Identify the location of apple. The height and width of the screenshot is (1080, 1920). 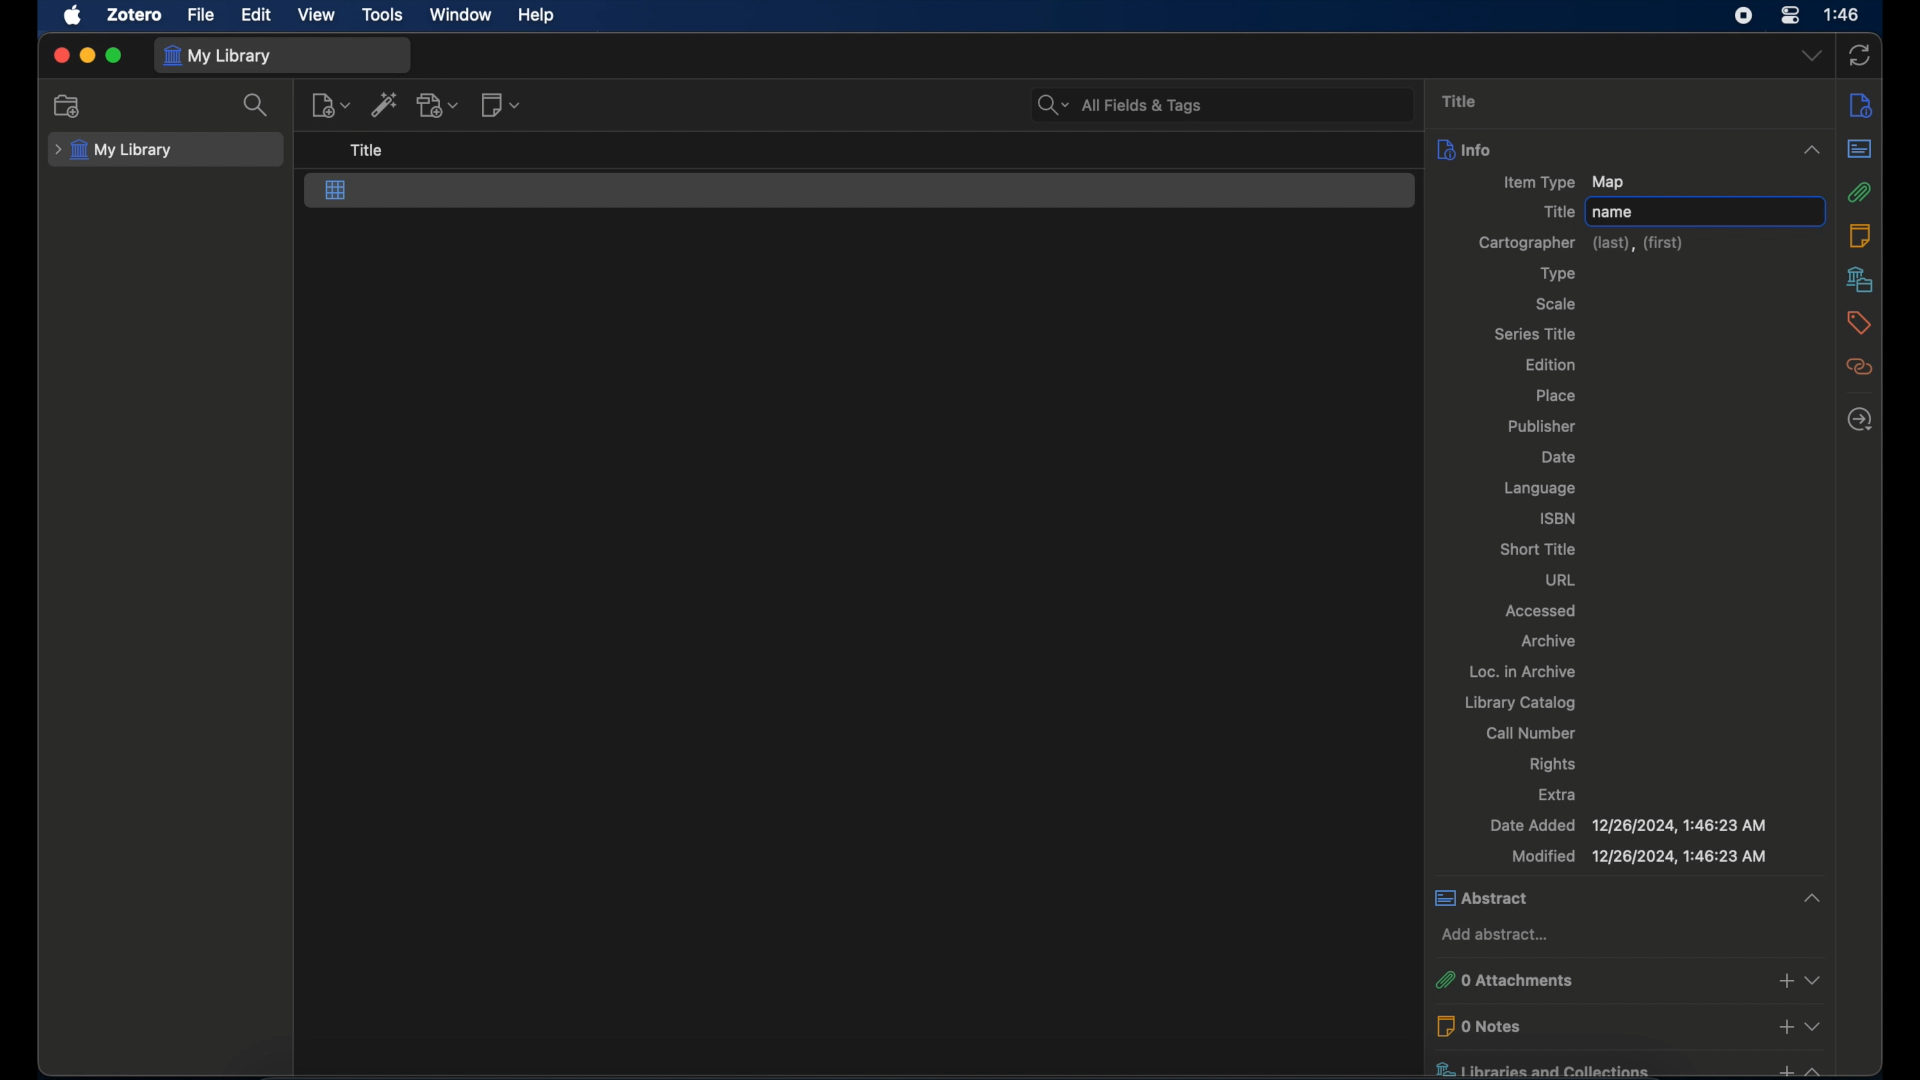
(71, 16).